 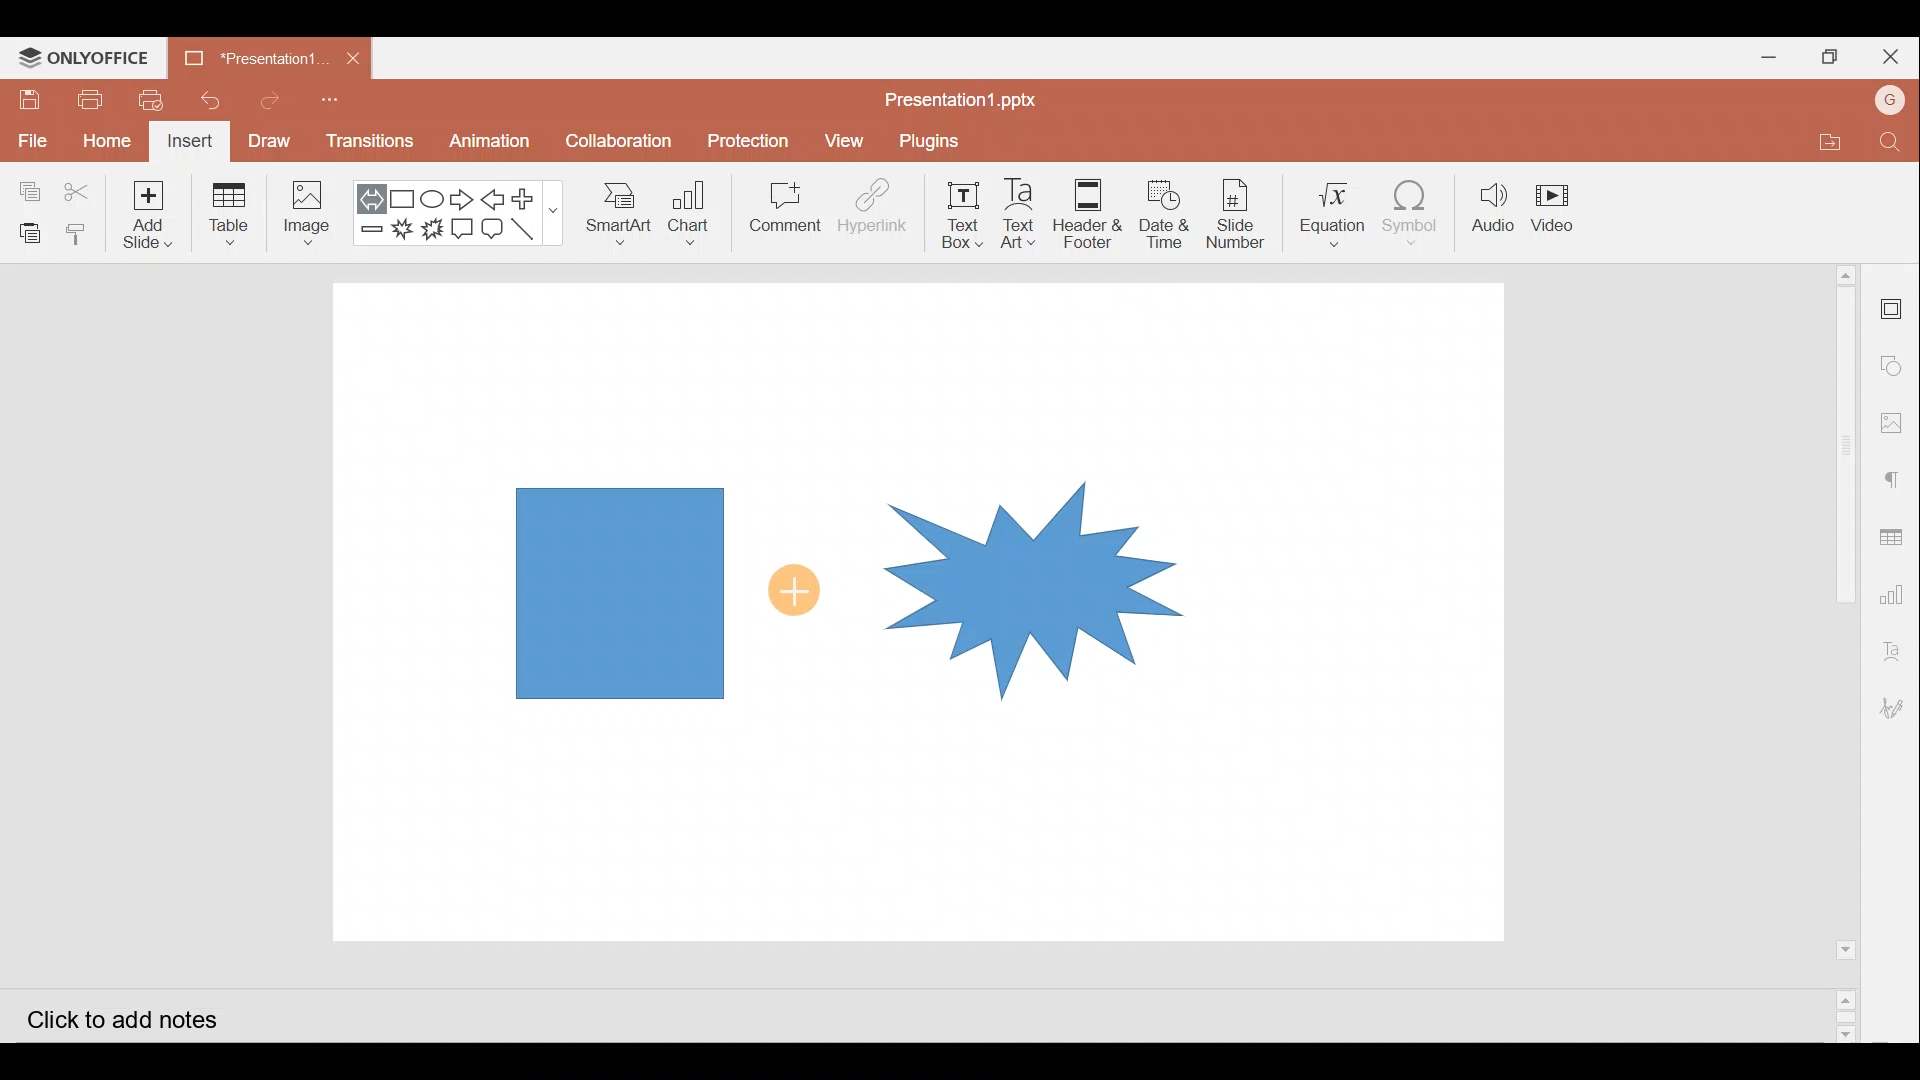 What do you see at coordinates (1894, 363) in the screenshot?
I see `Shapes settings` at bounding box center [1894, 363].